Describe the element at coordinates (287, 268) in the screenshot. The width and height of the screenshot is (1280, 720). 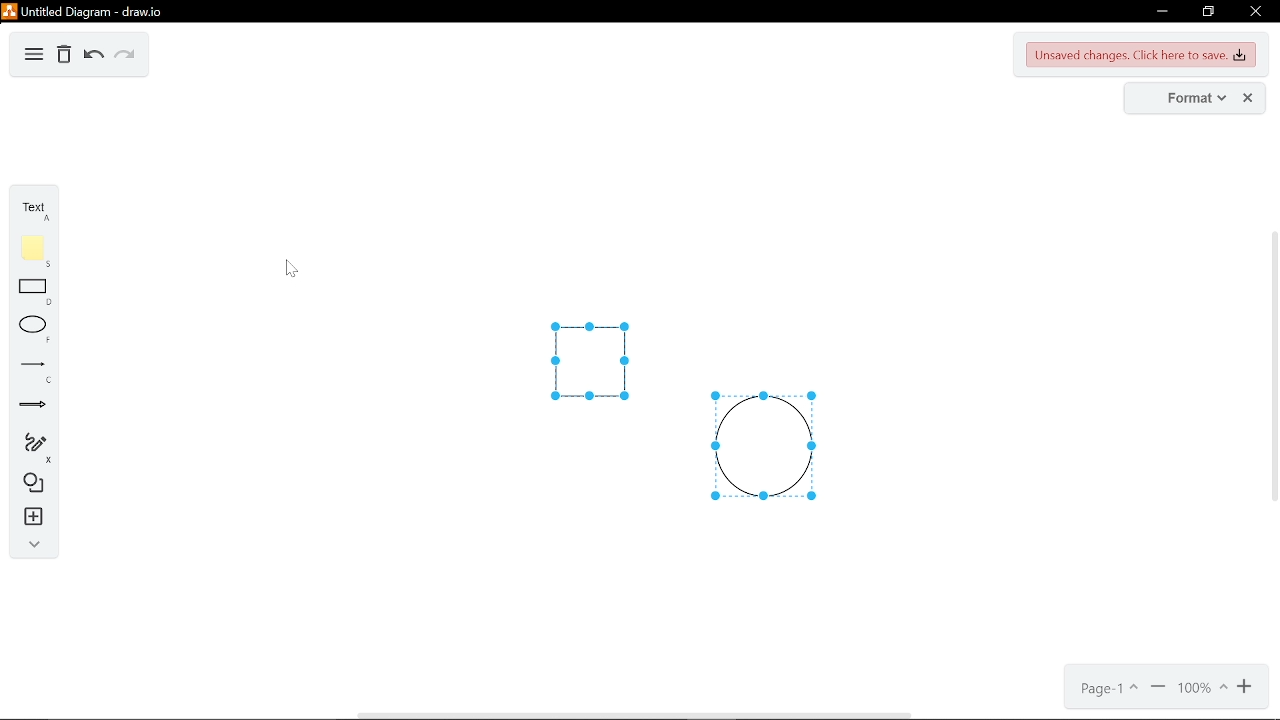
I see `Cursor` at that location.